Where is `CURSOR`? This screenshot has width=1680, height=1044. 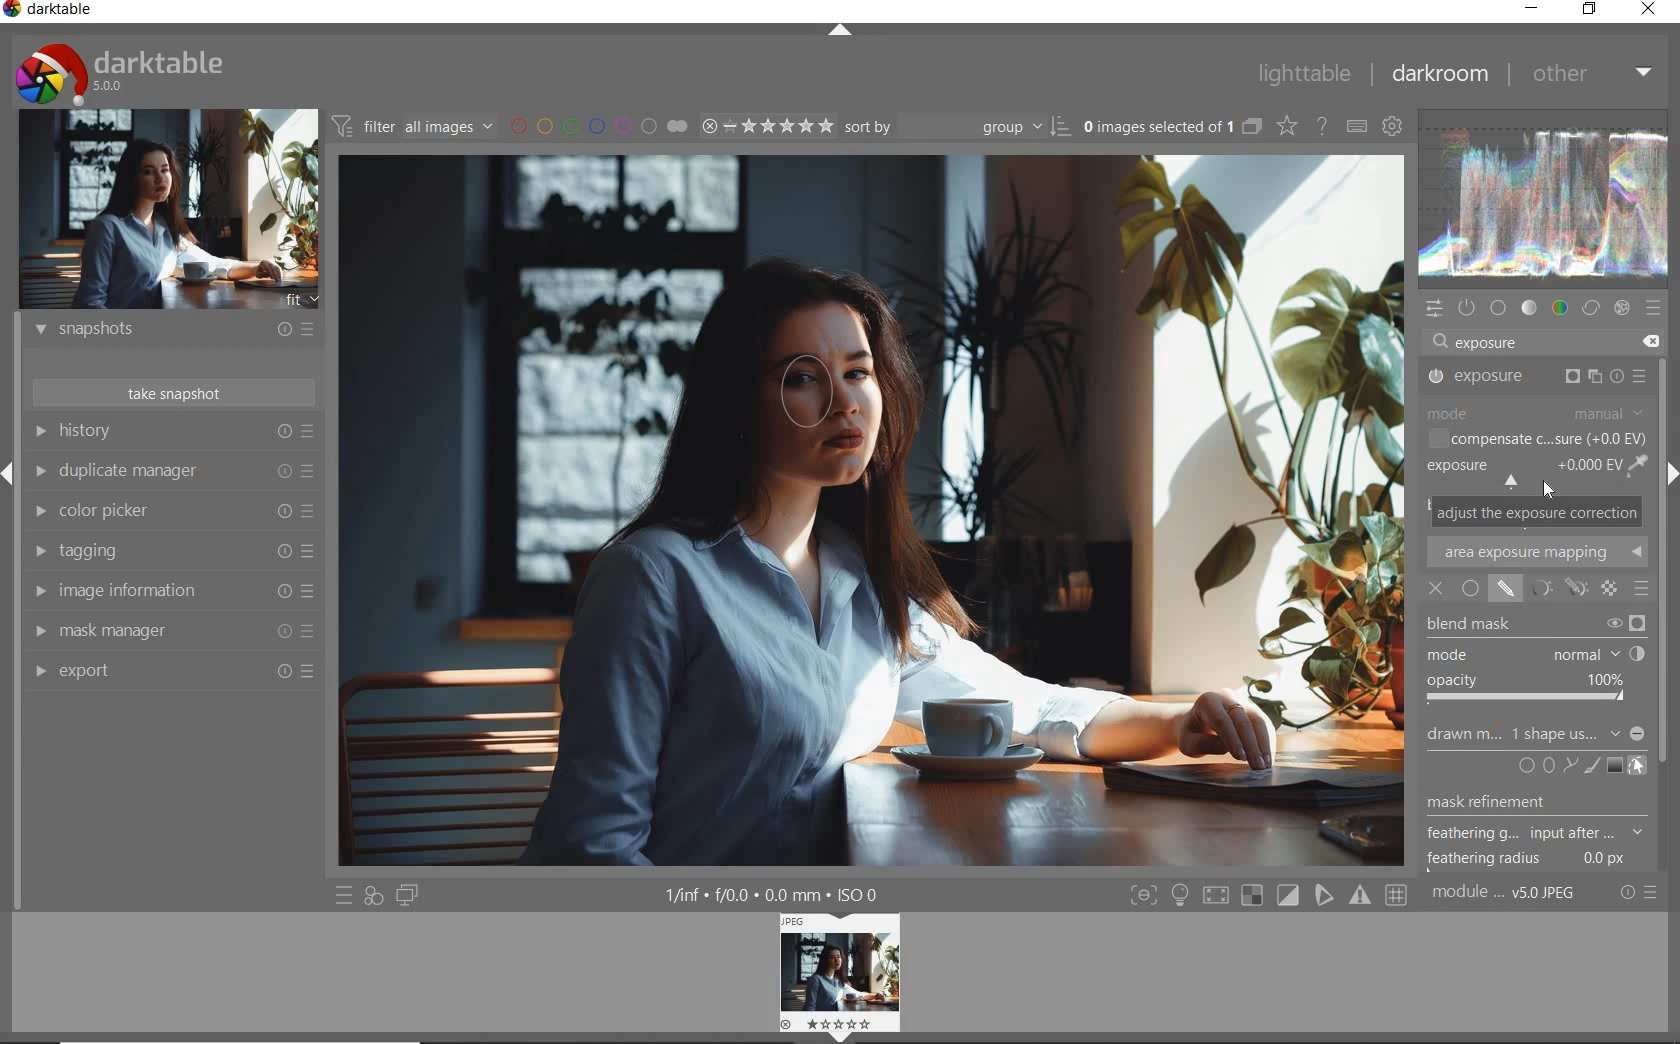
CURSOR is located at coordinates (1549, 490).